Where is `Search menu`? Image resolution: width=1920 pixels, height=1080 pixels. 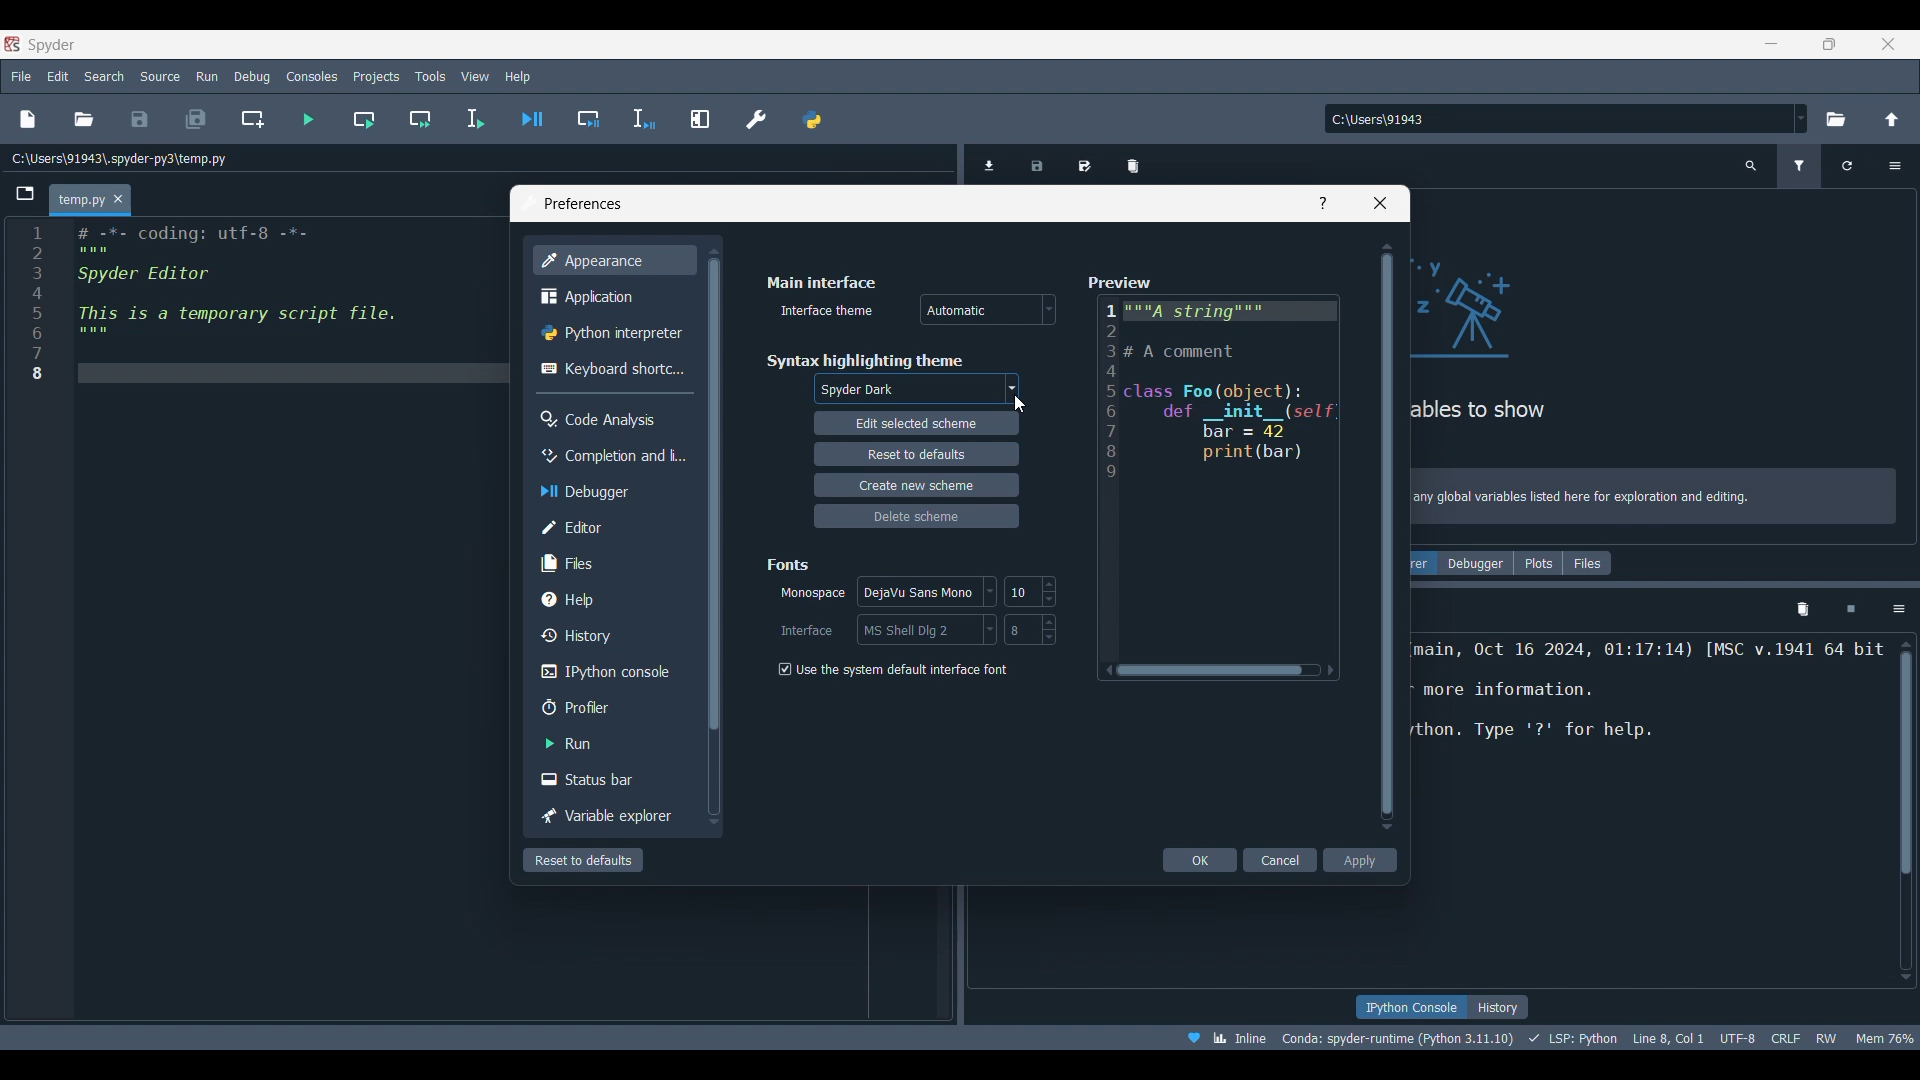
Search menu is located at coordinates (105, 76).